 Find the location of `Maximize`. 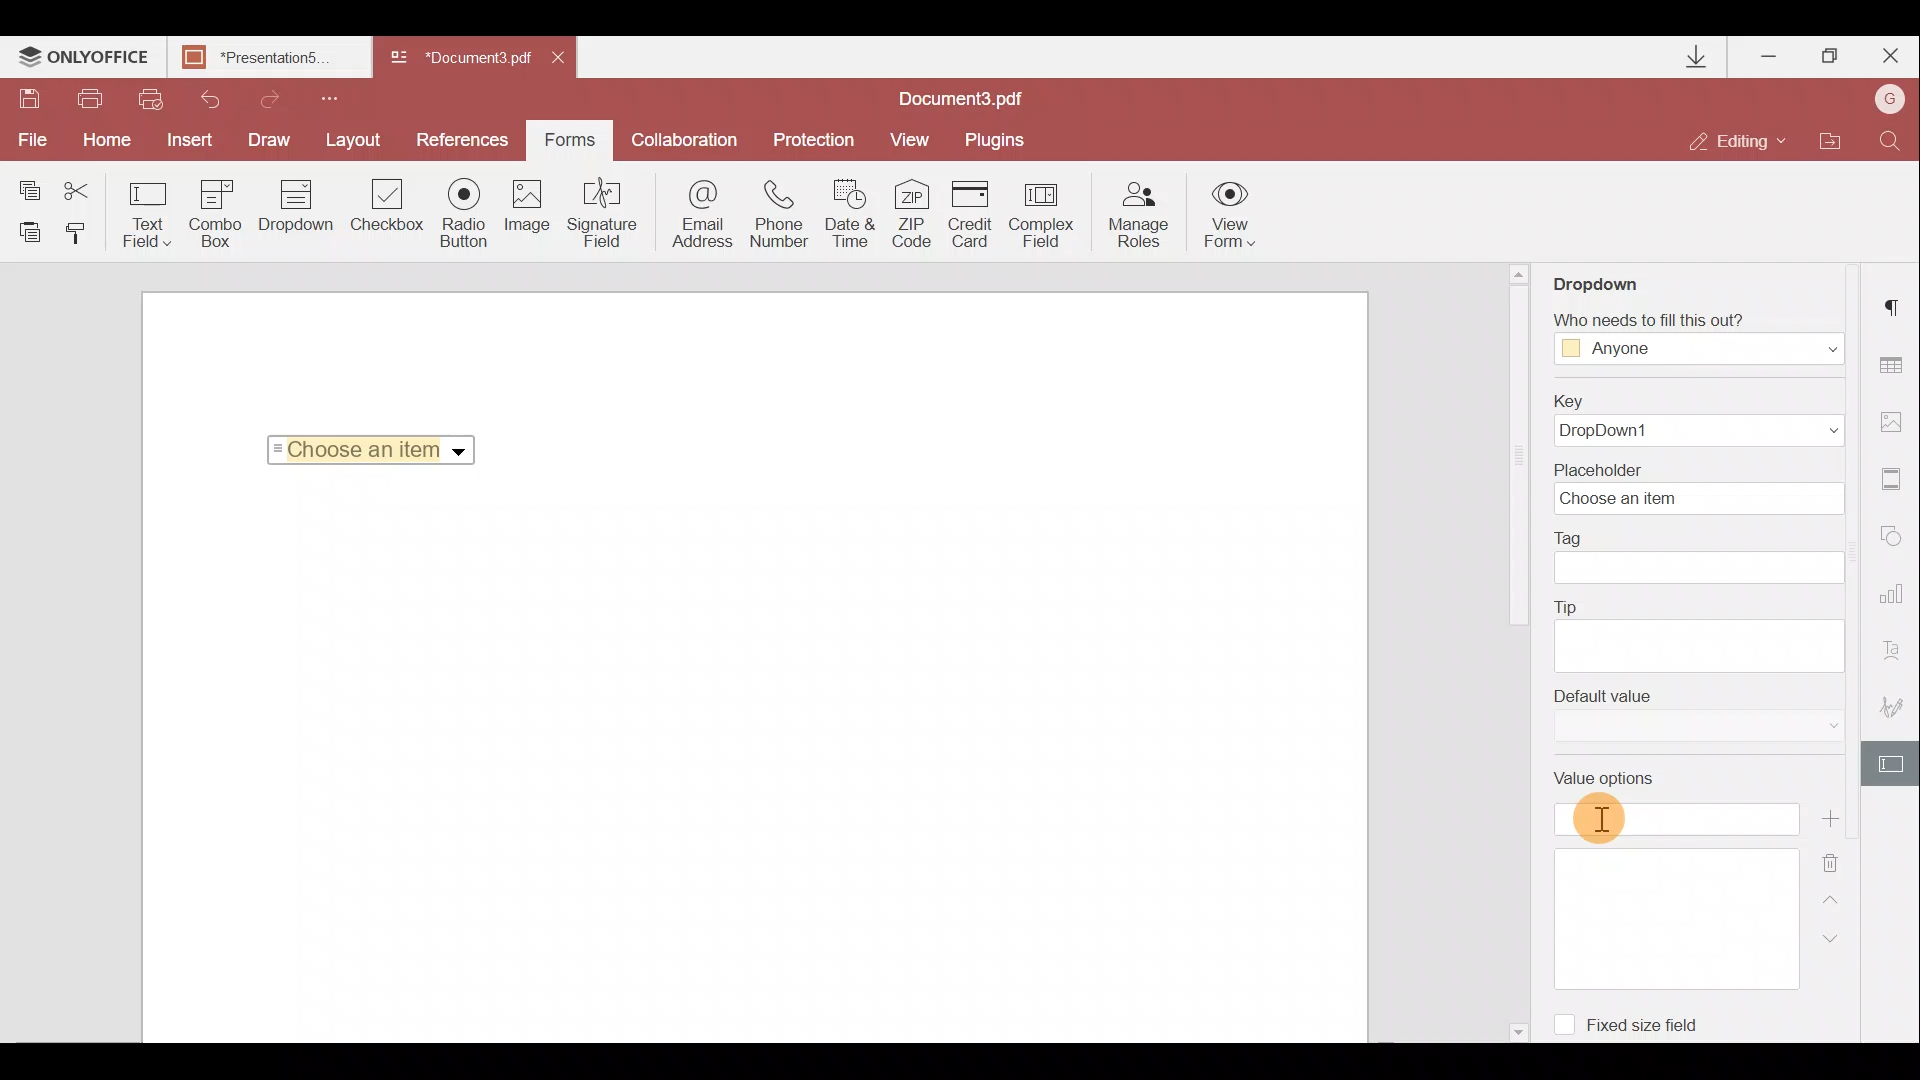

Maximize is located at coordinates (1831, 56).